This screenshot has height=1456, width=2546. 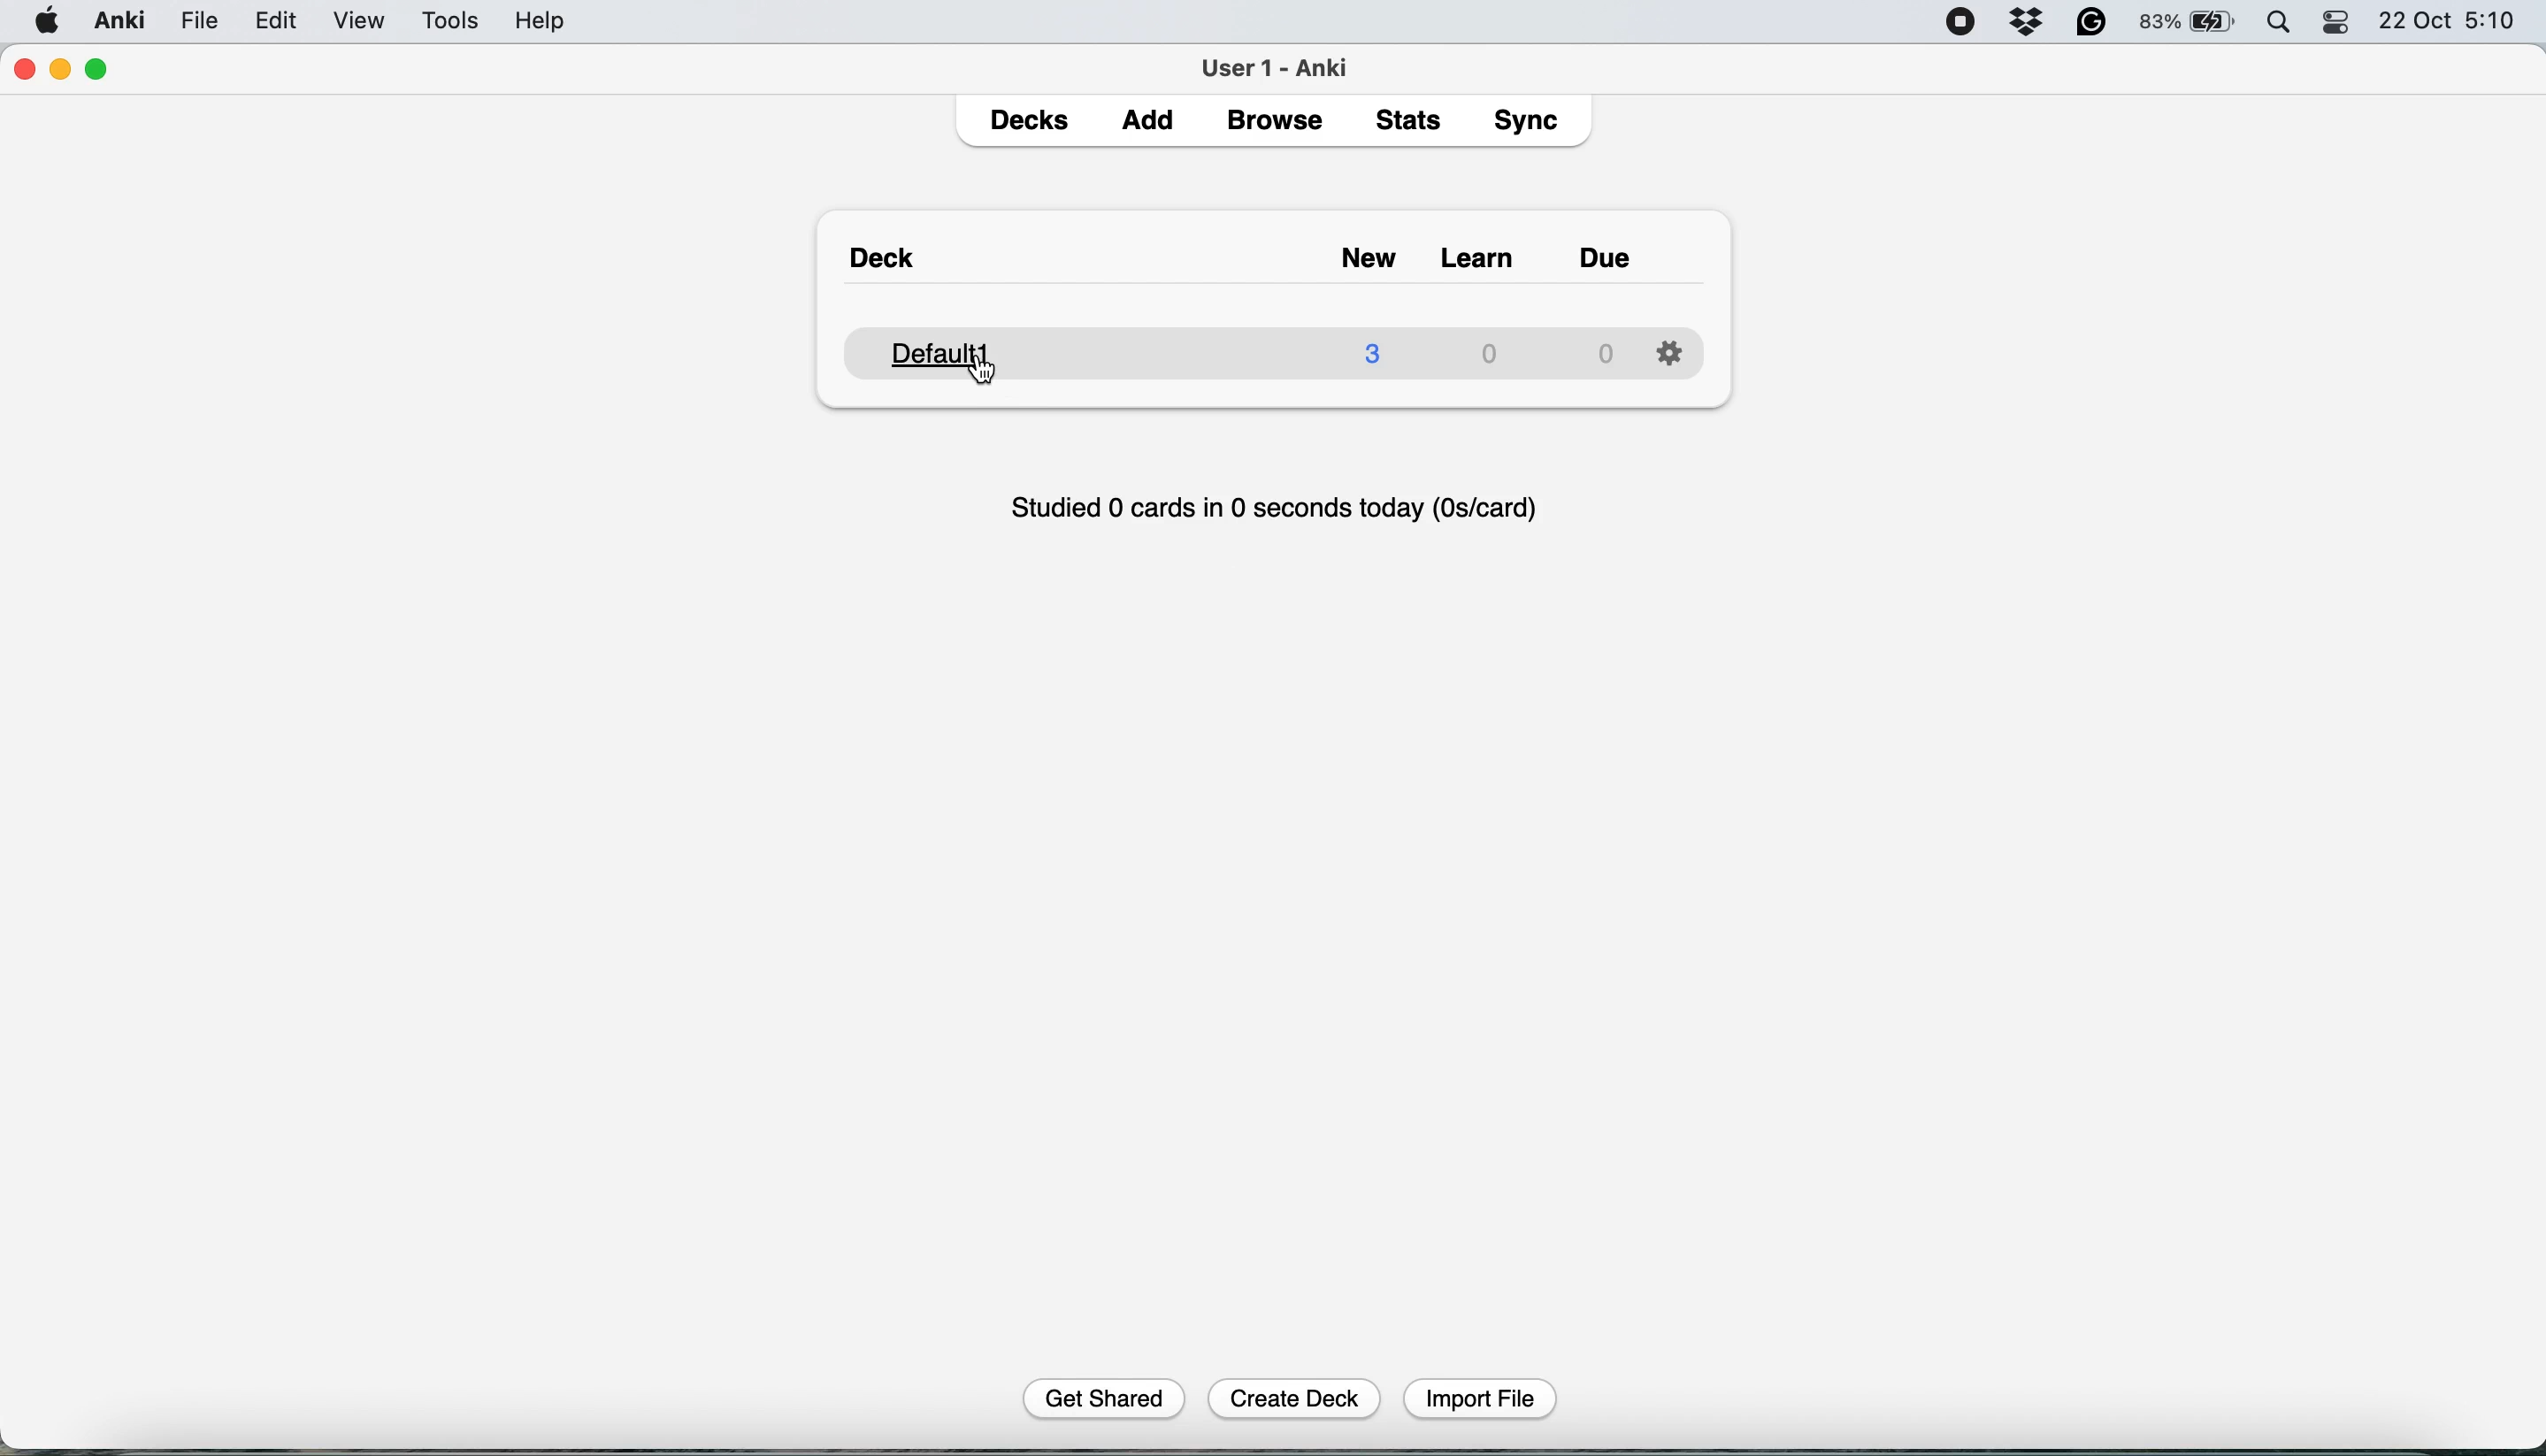 I want to click on due, so click(x=1608, y=257).